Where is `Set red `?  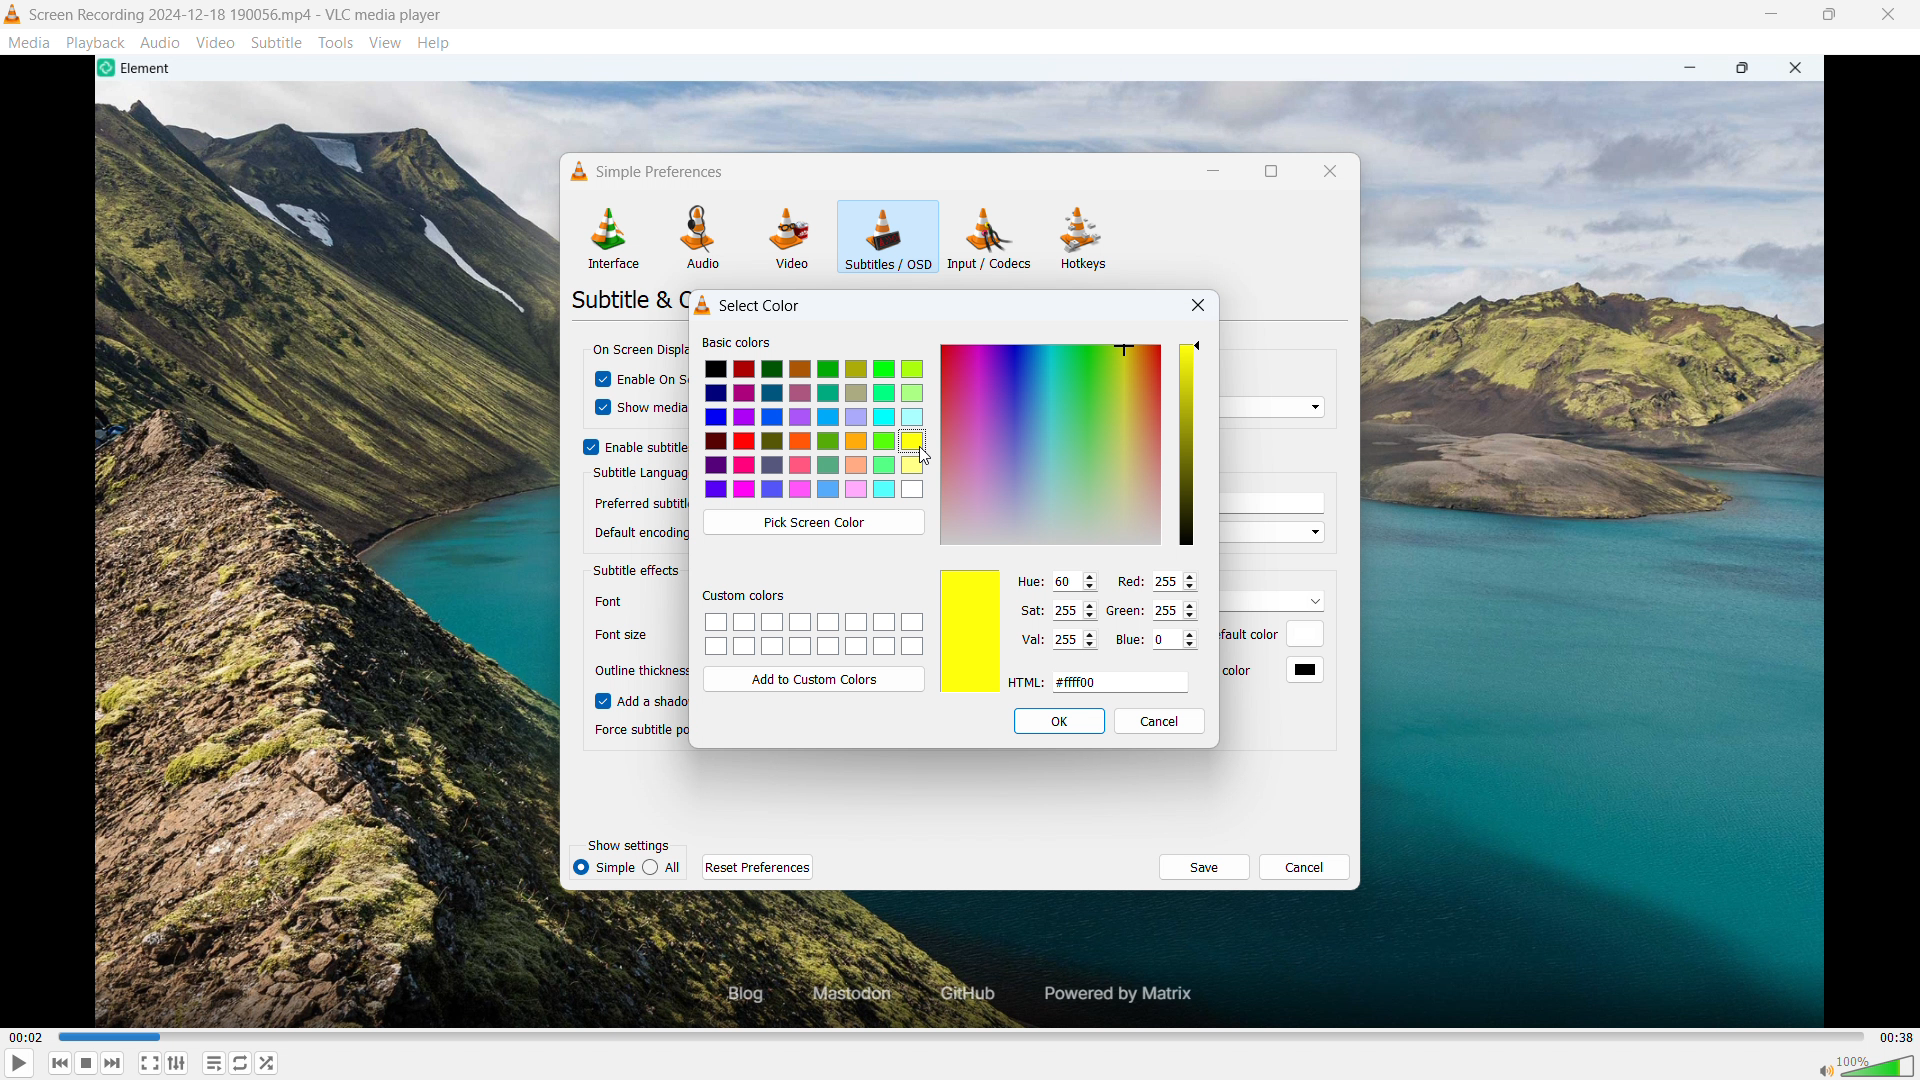
Set red  is located at coordinates (1173, 582).